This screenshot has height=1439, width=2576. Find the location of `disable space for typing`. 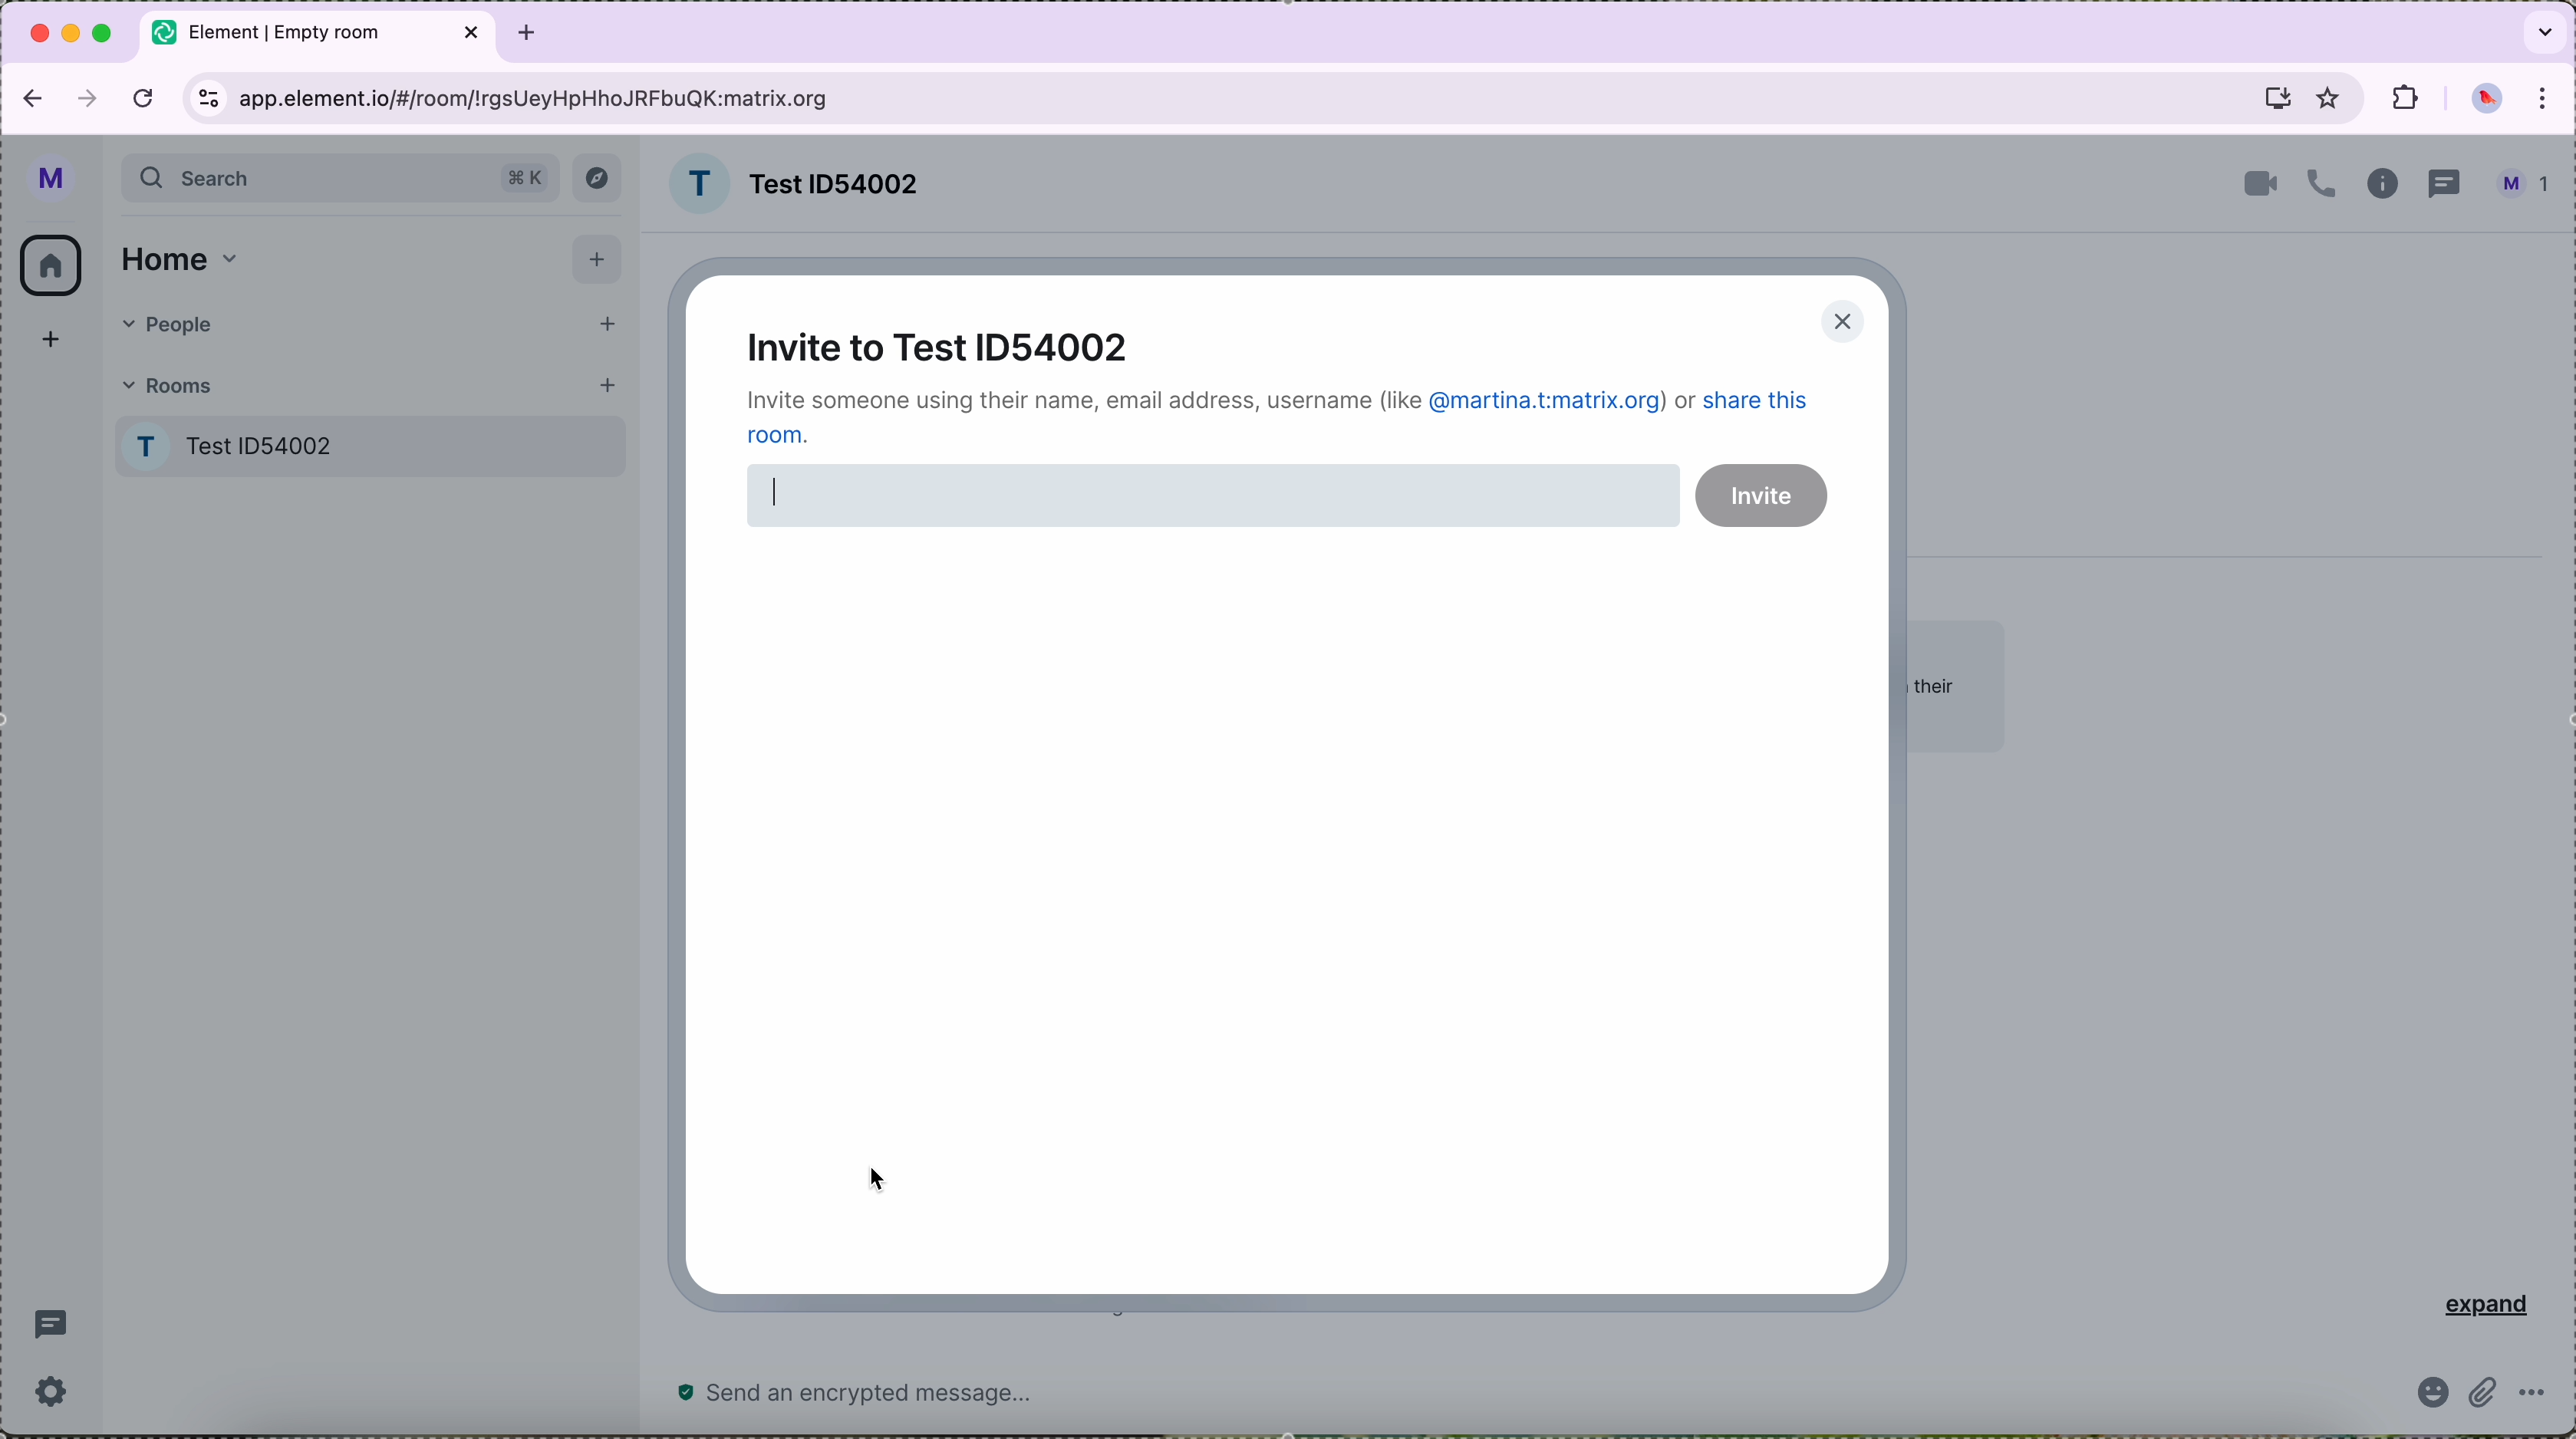

disable space for typing is located at coordinates (1212, 491).